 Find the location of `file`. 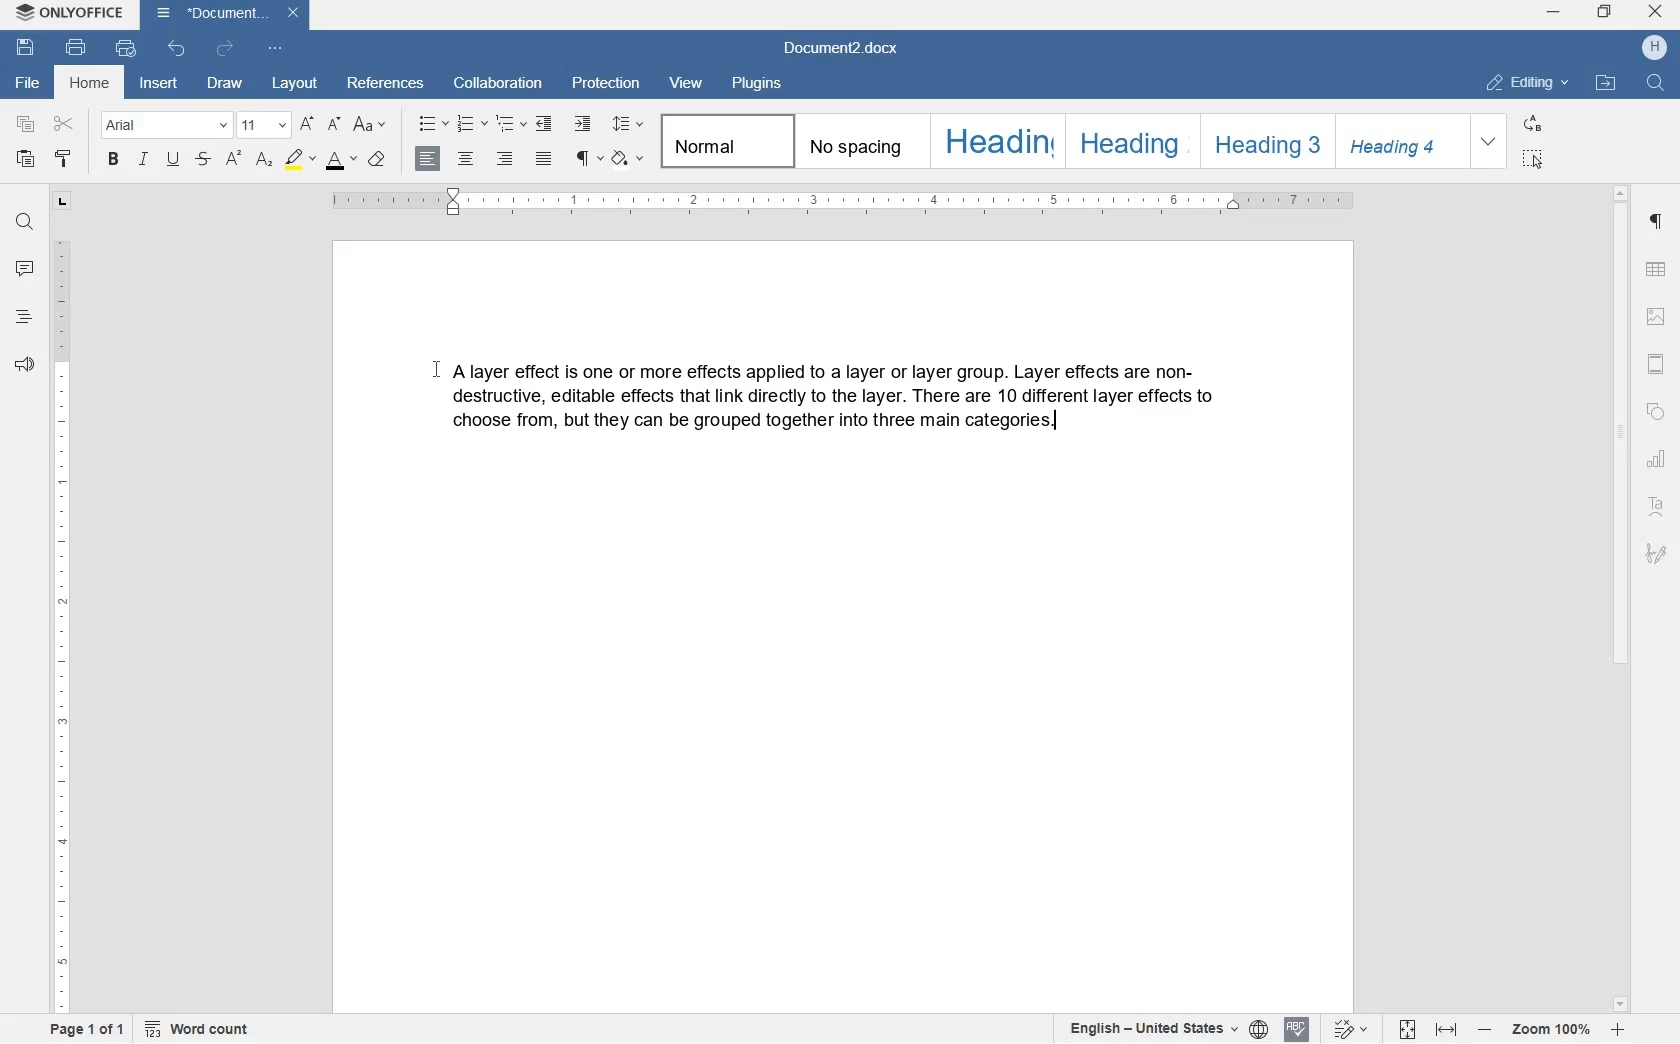

file is located at coordinates (28, 83).